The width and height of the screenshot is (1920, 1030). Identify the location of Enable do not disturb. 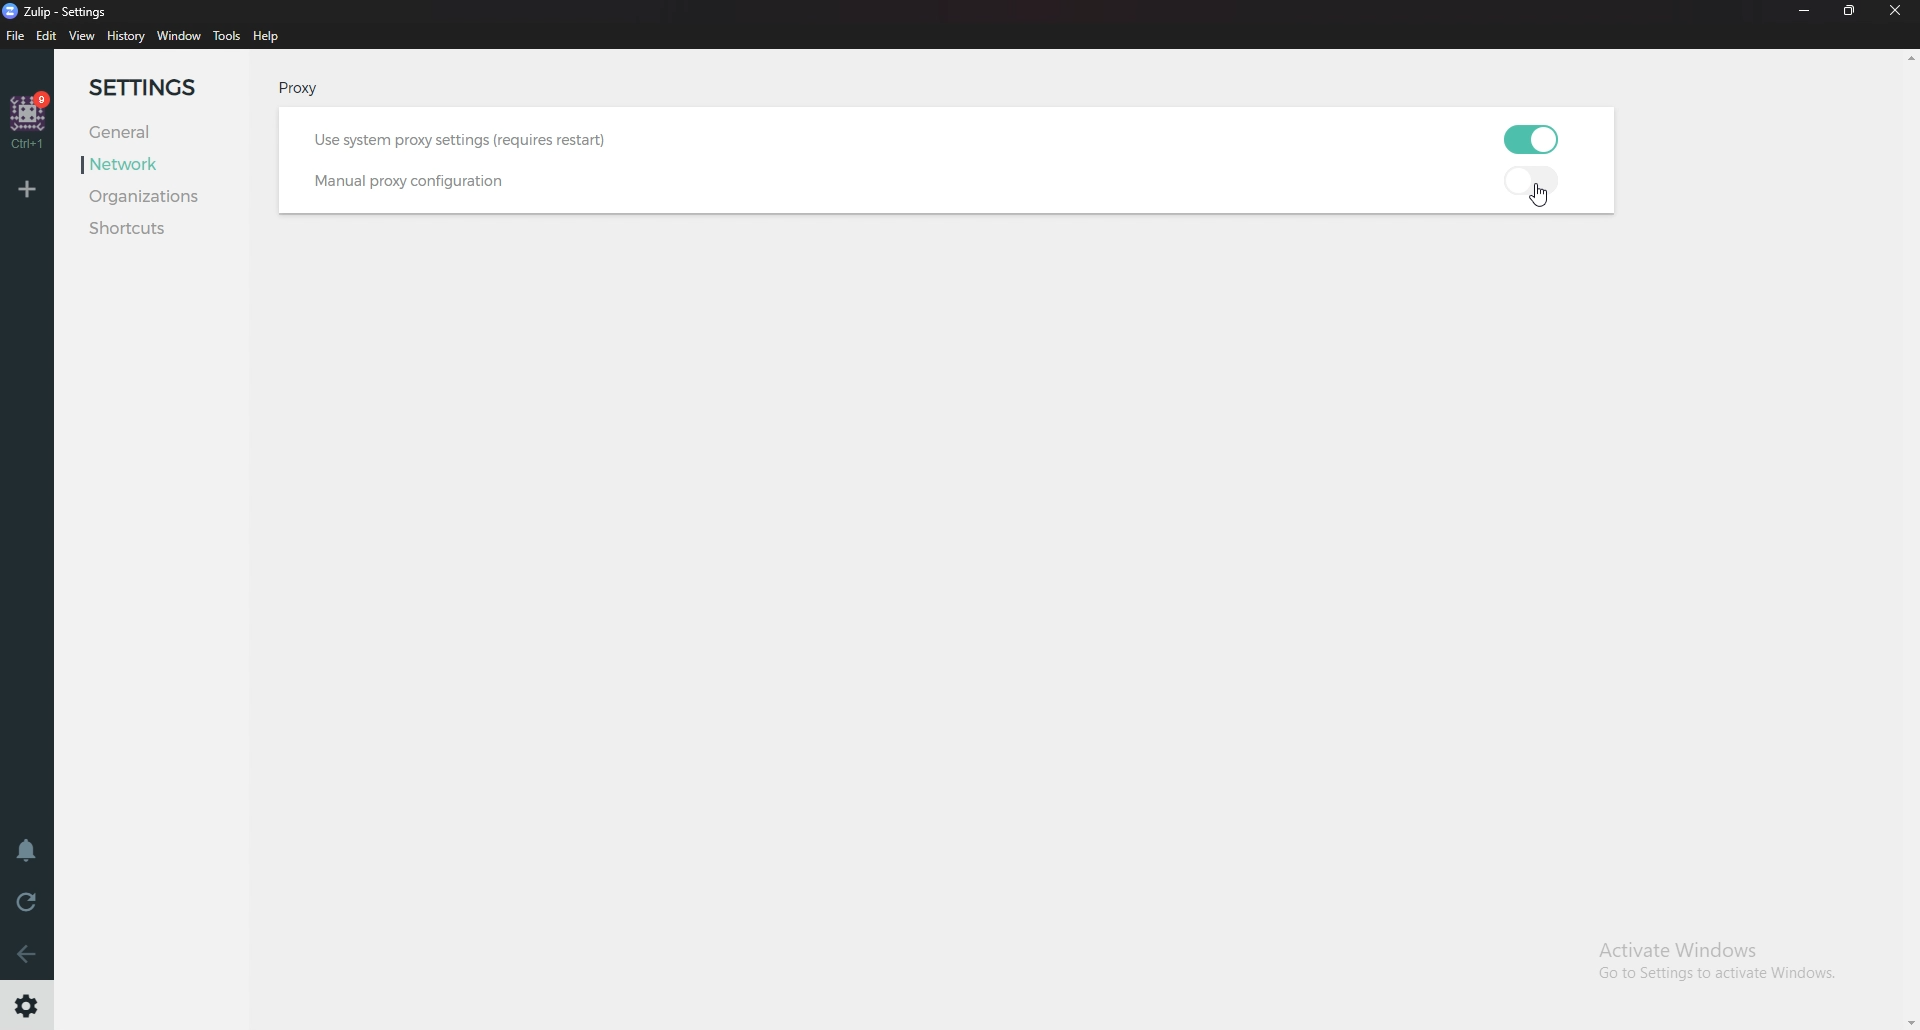
(28, 851).